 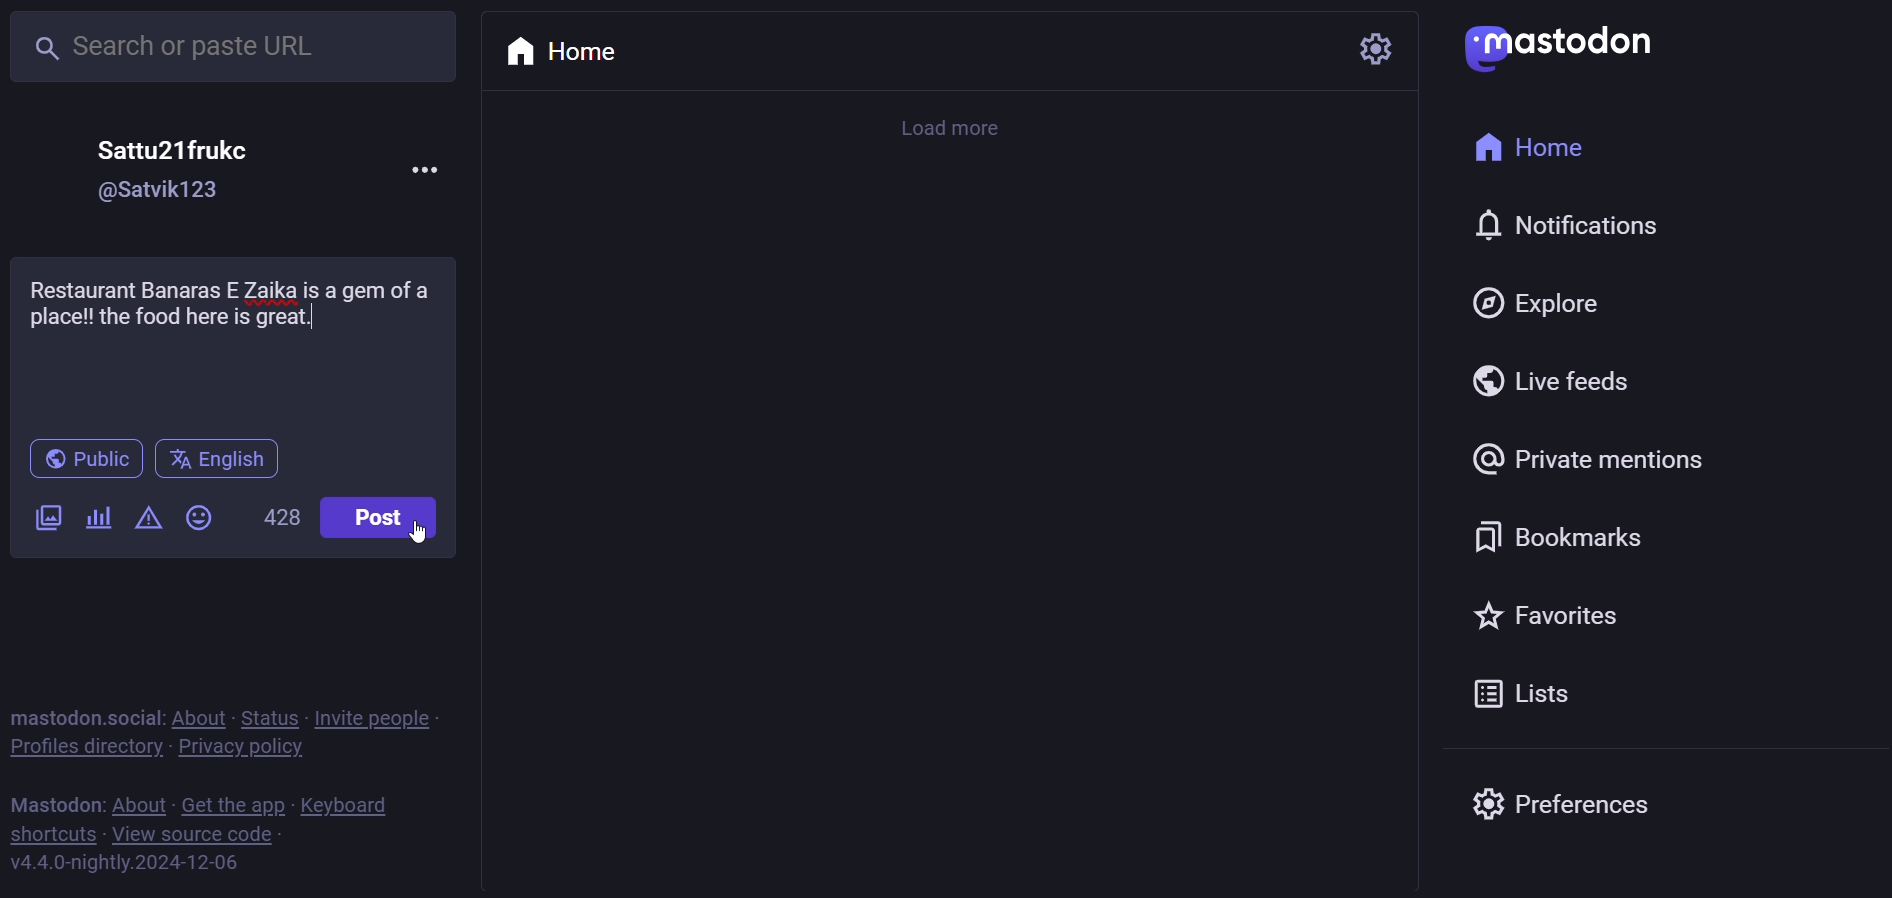 I want to click on bookmark, so click(x=1552, y=537).